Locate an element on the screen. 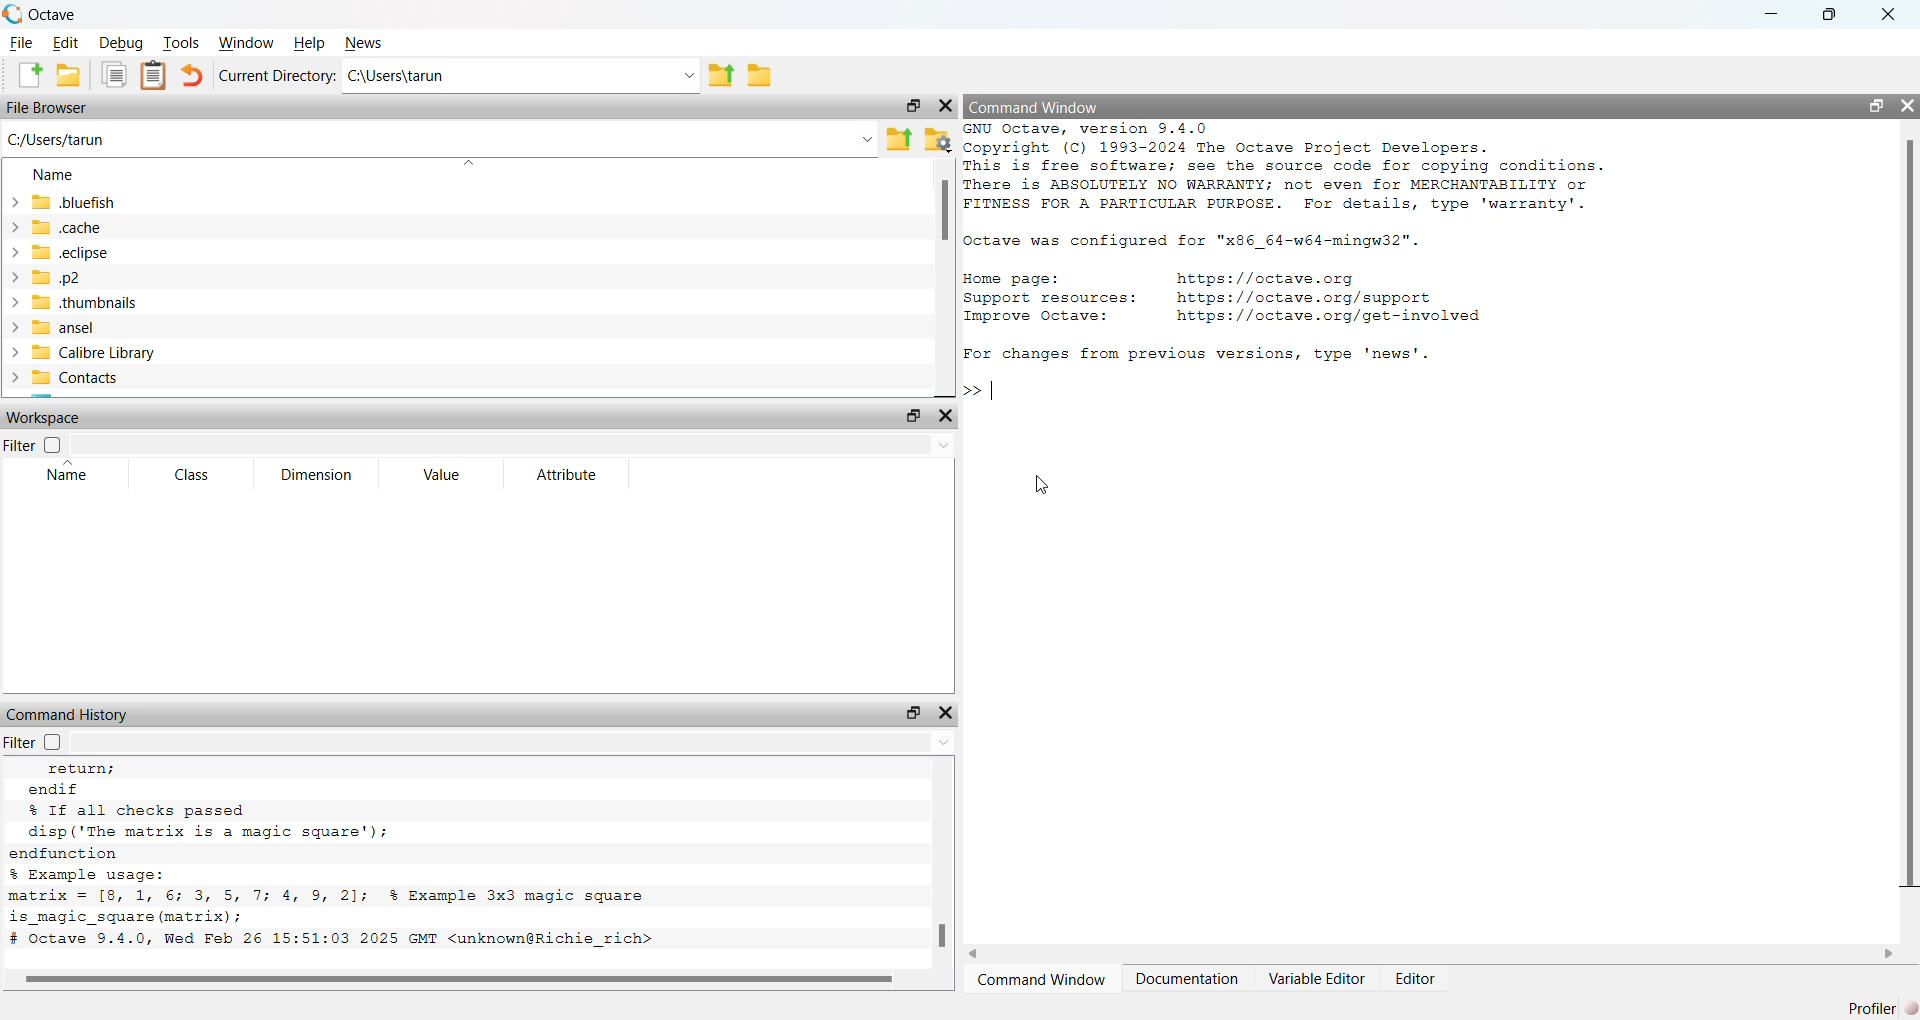  Undo is located at coordinates (192, 75).